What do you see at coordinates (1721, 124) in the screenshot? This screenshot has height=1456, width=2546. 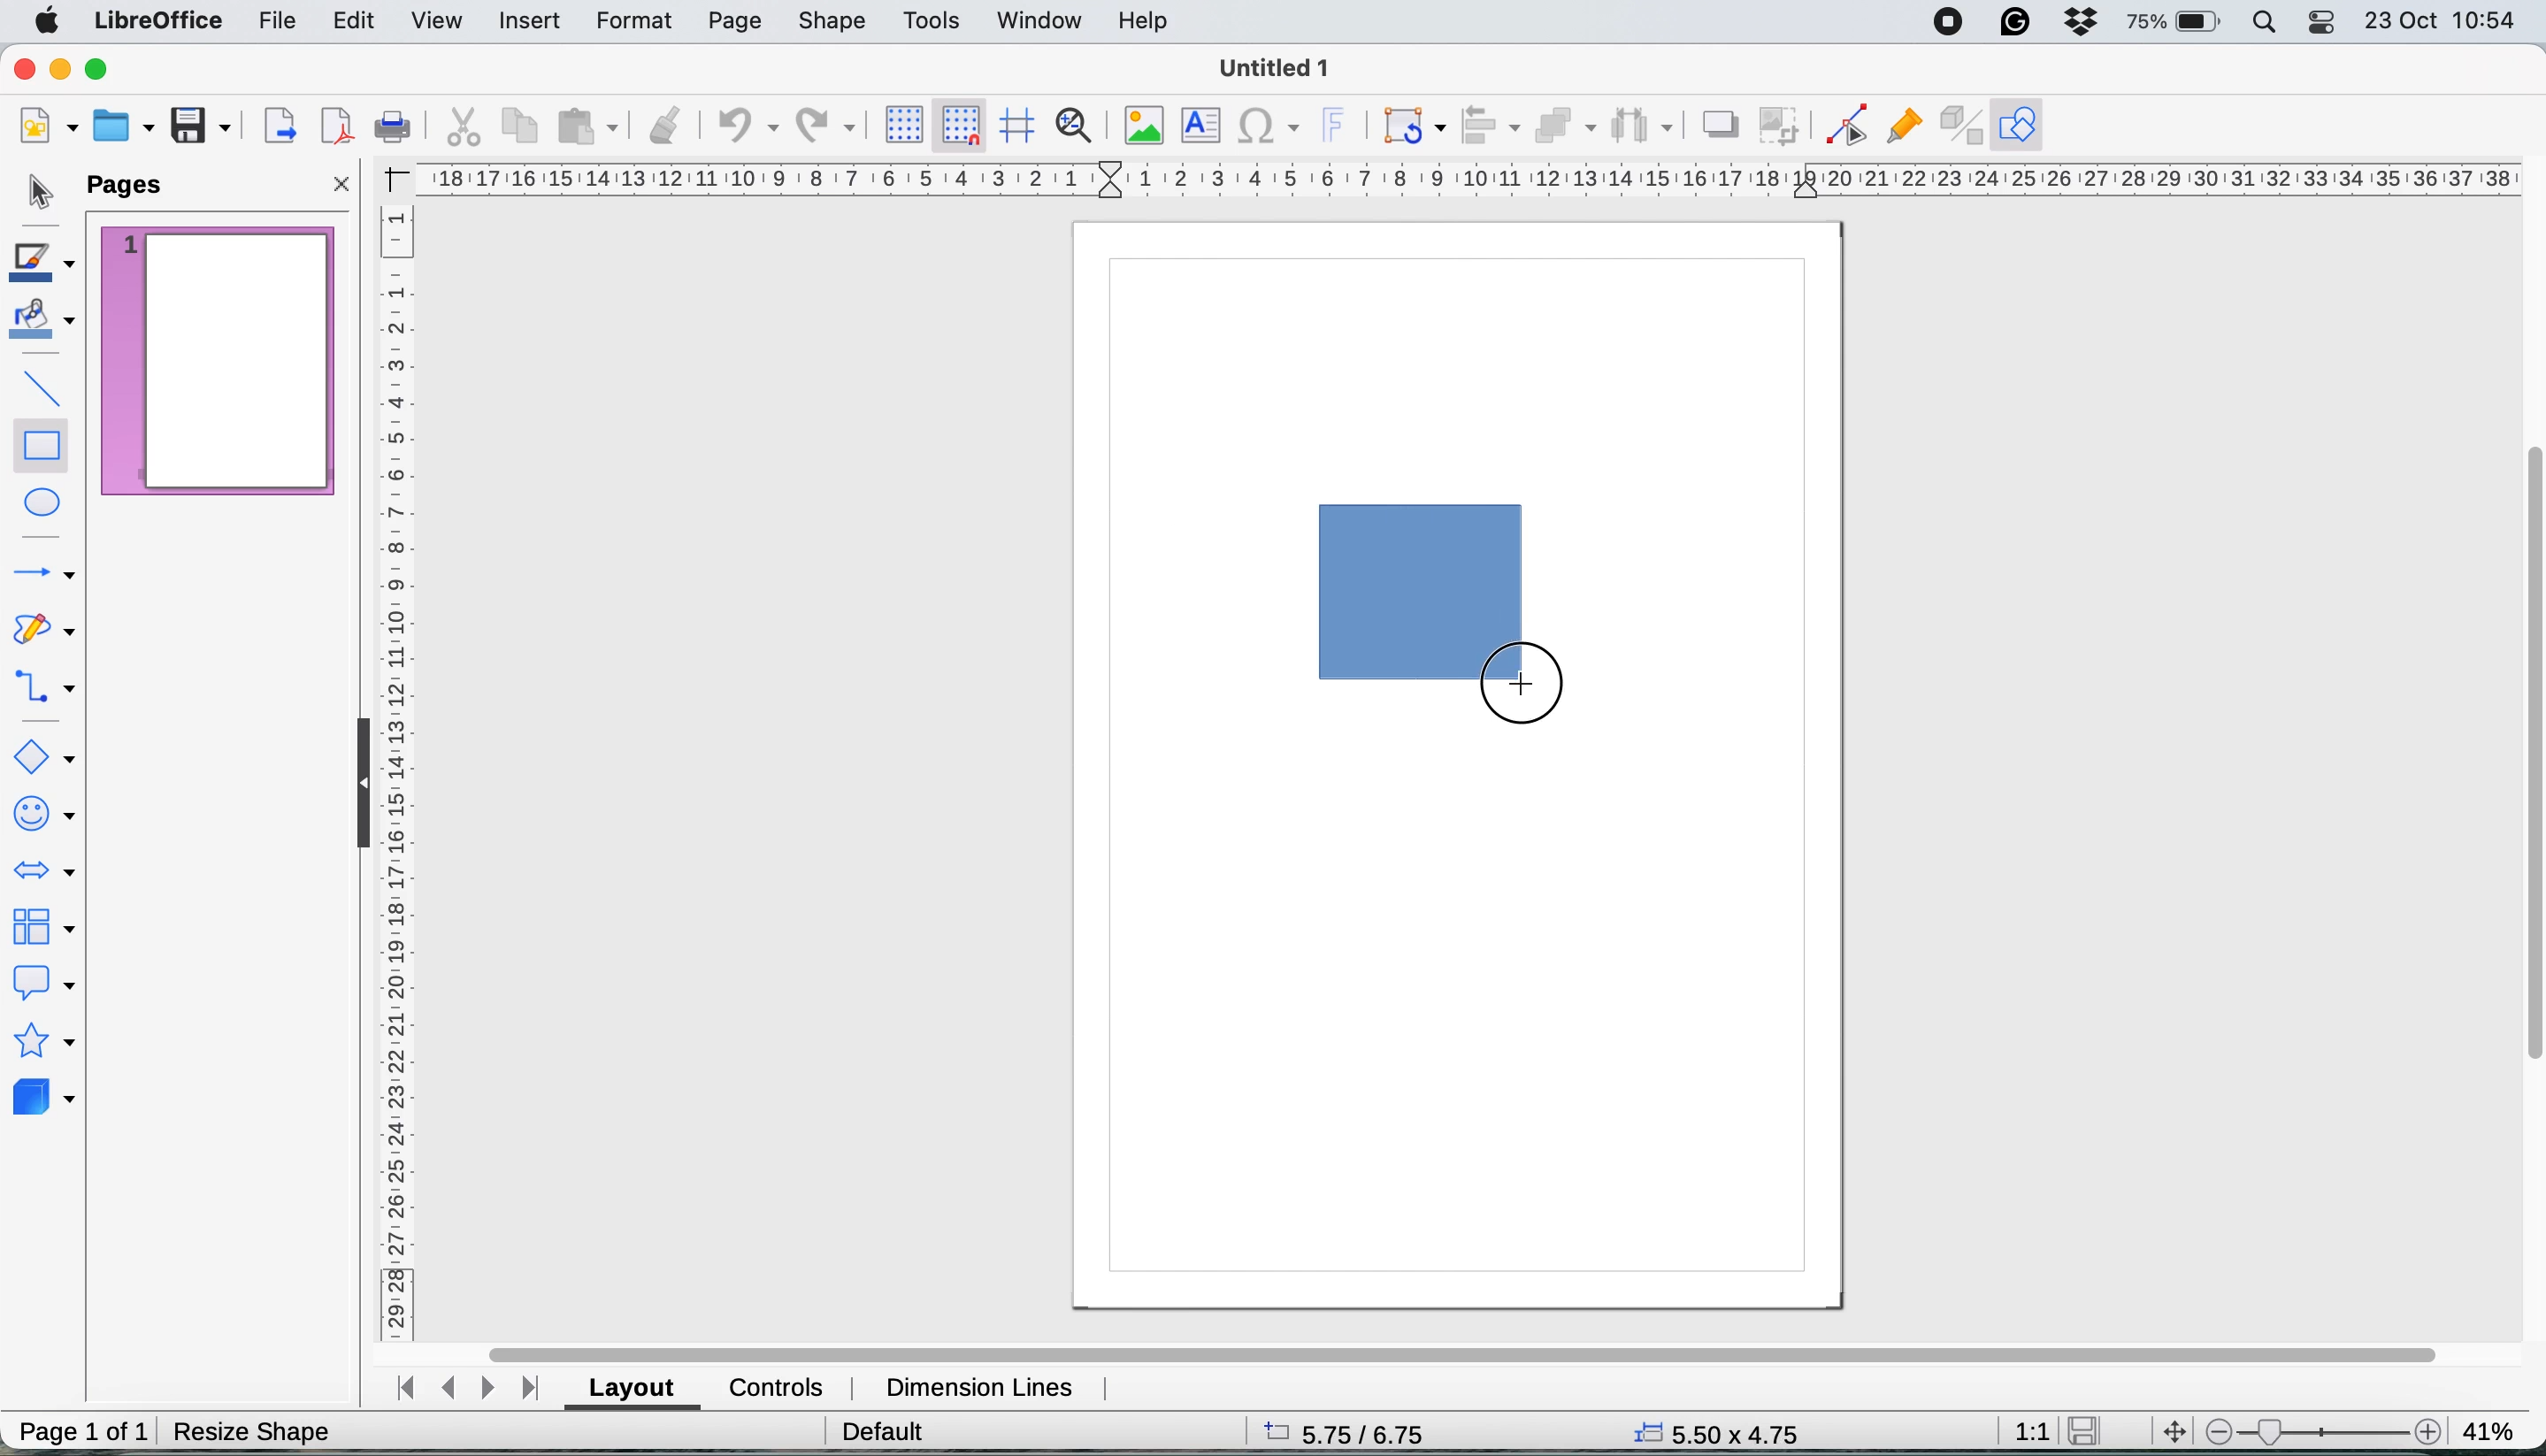 I see `shadow` at bounding box center [1721, 124].